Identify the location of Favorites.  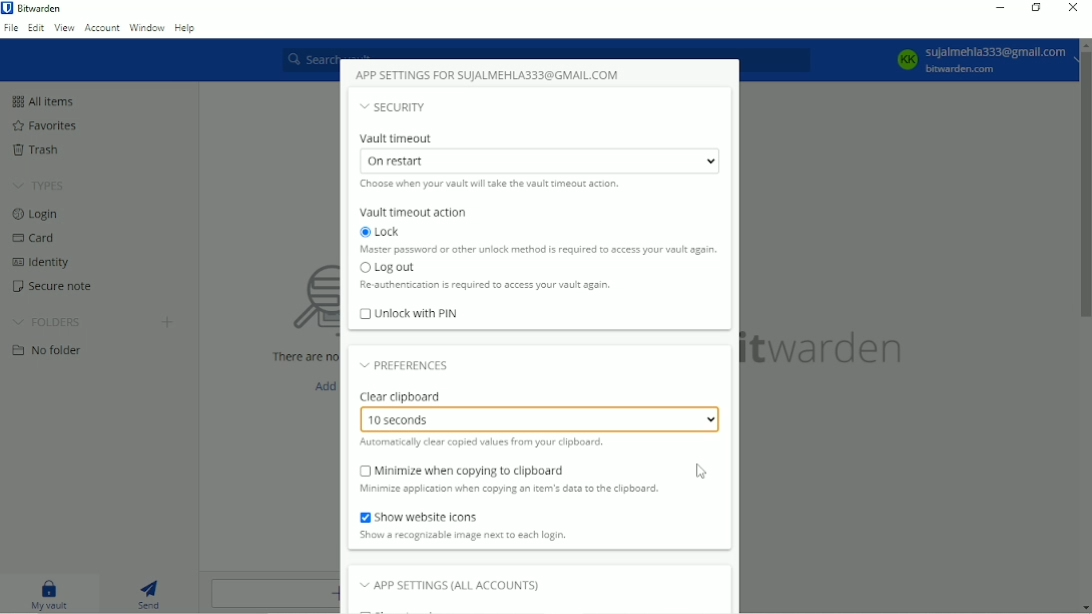
(51, 125).